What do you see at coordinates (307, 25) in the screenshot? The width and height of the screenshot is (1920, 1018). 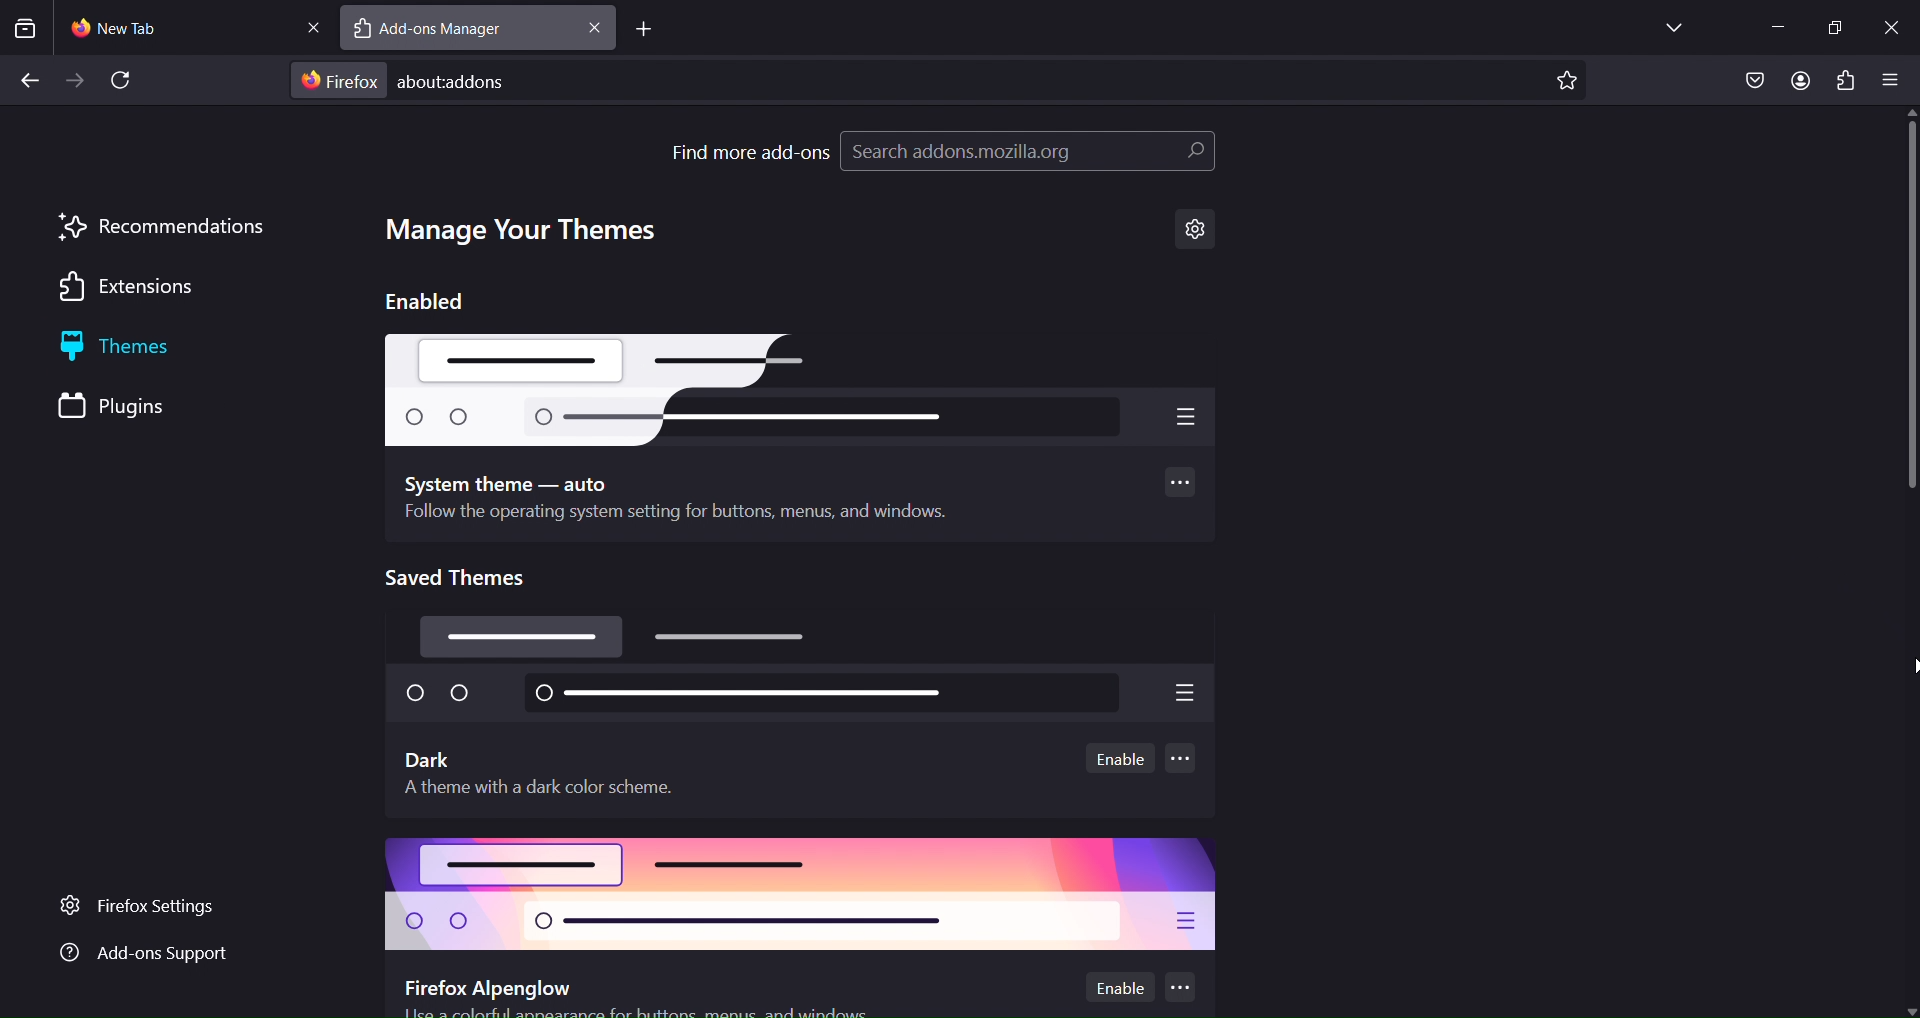 I see `close` at bounding box center [307, 25].